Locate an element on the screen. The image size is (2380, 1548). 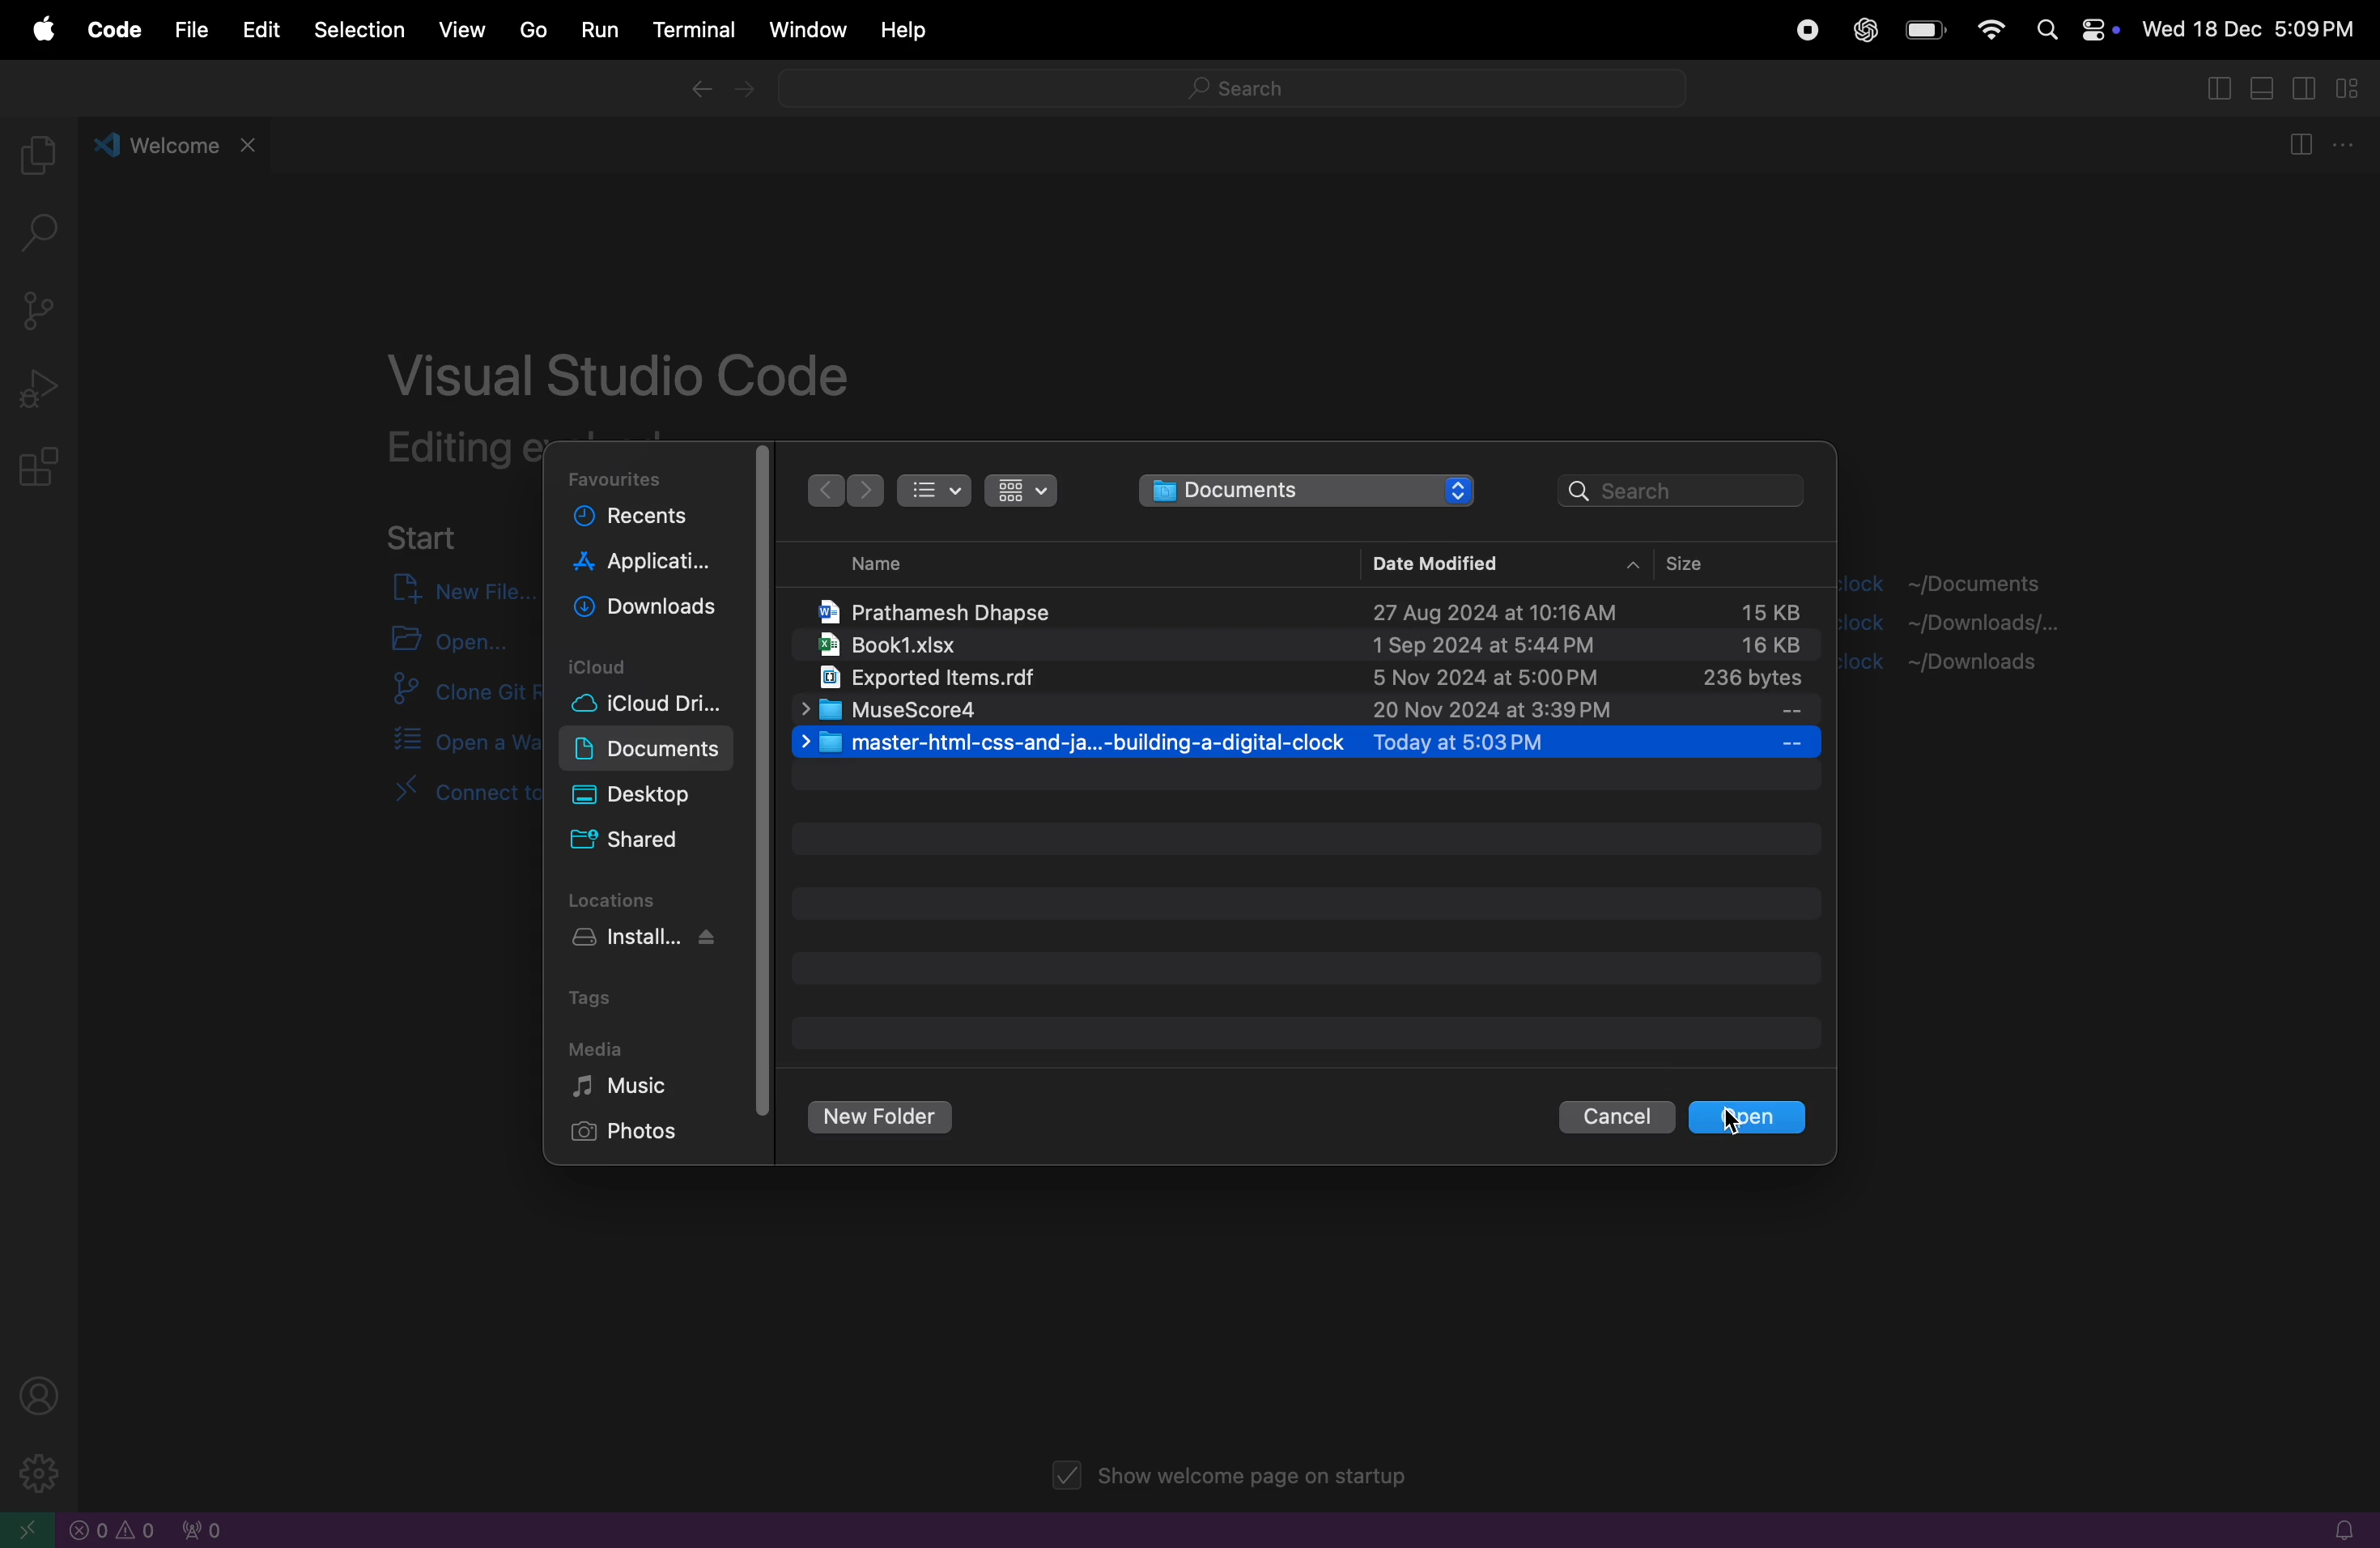
alert is located at coordinates (2334, 1530).